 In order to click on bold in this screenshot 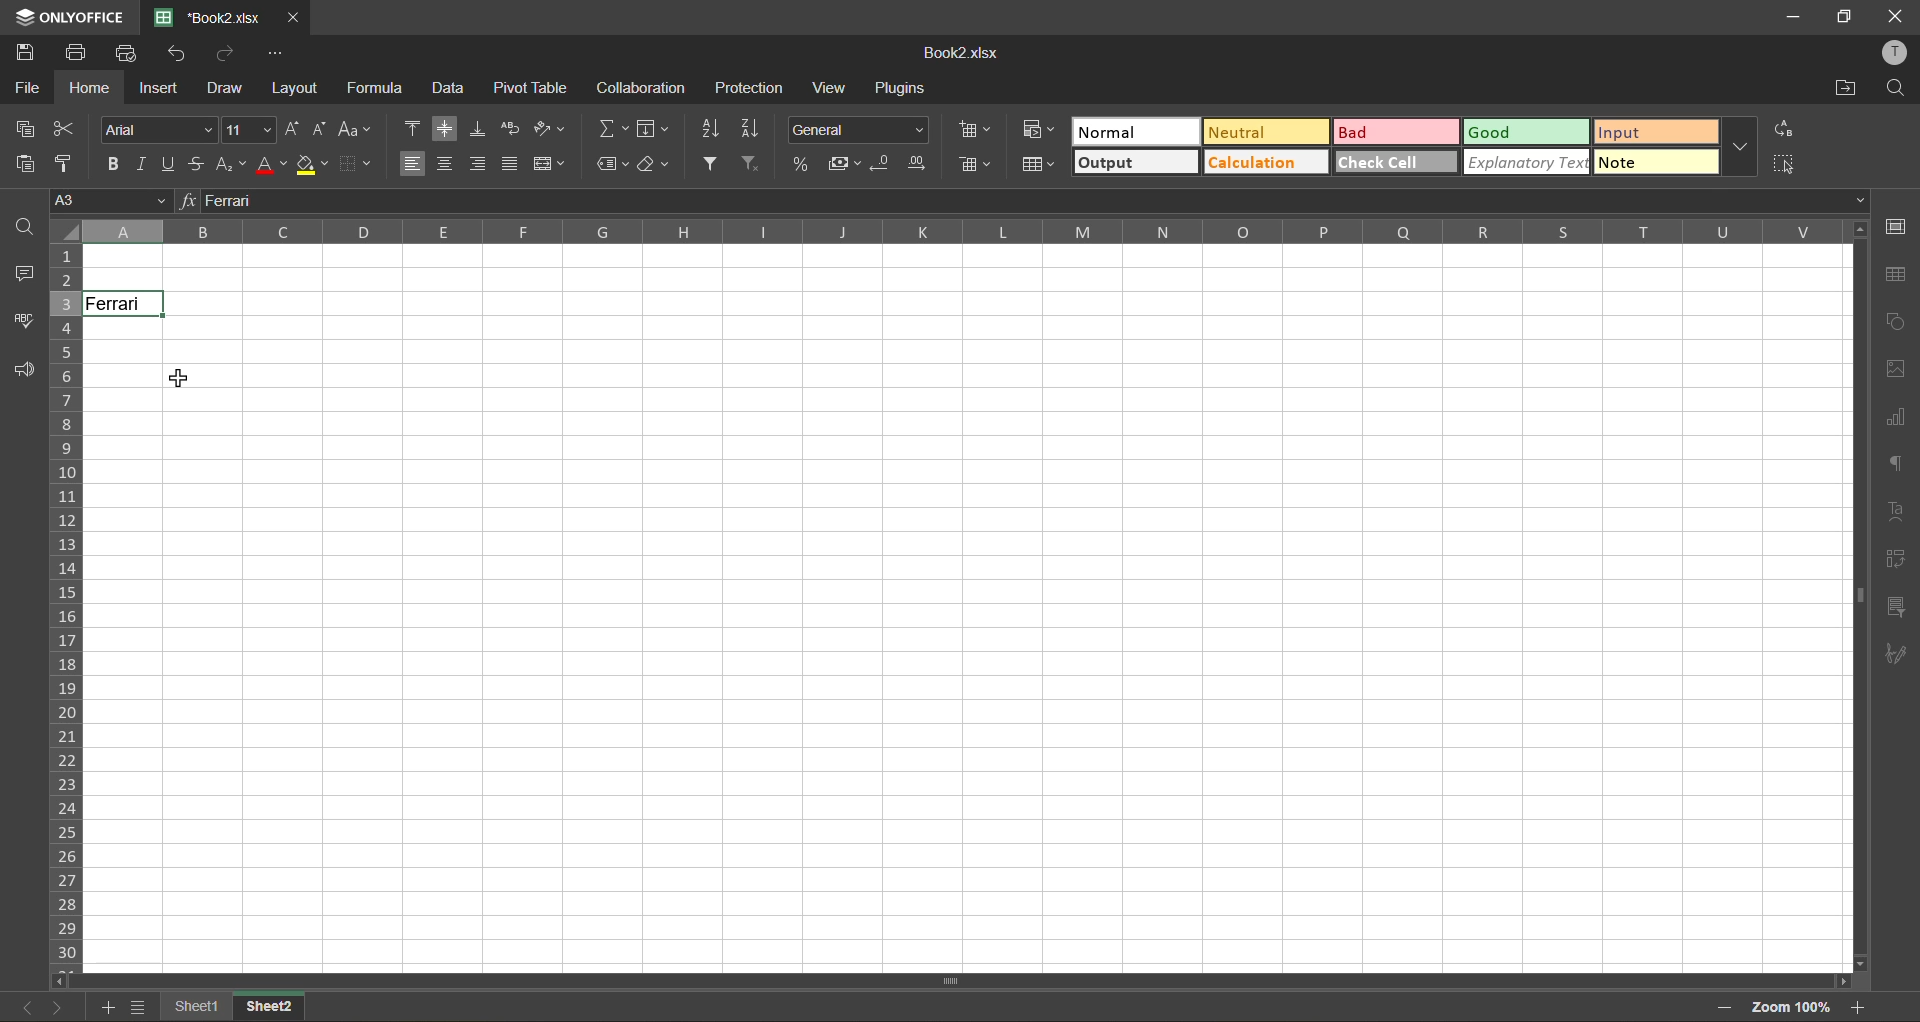, I will do `click(115, 166)`.